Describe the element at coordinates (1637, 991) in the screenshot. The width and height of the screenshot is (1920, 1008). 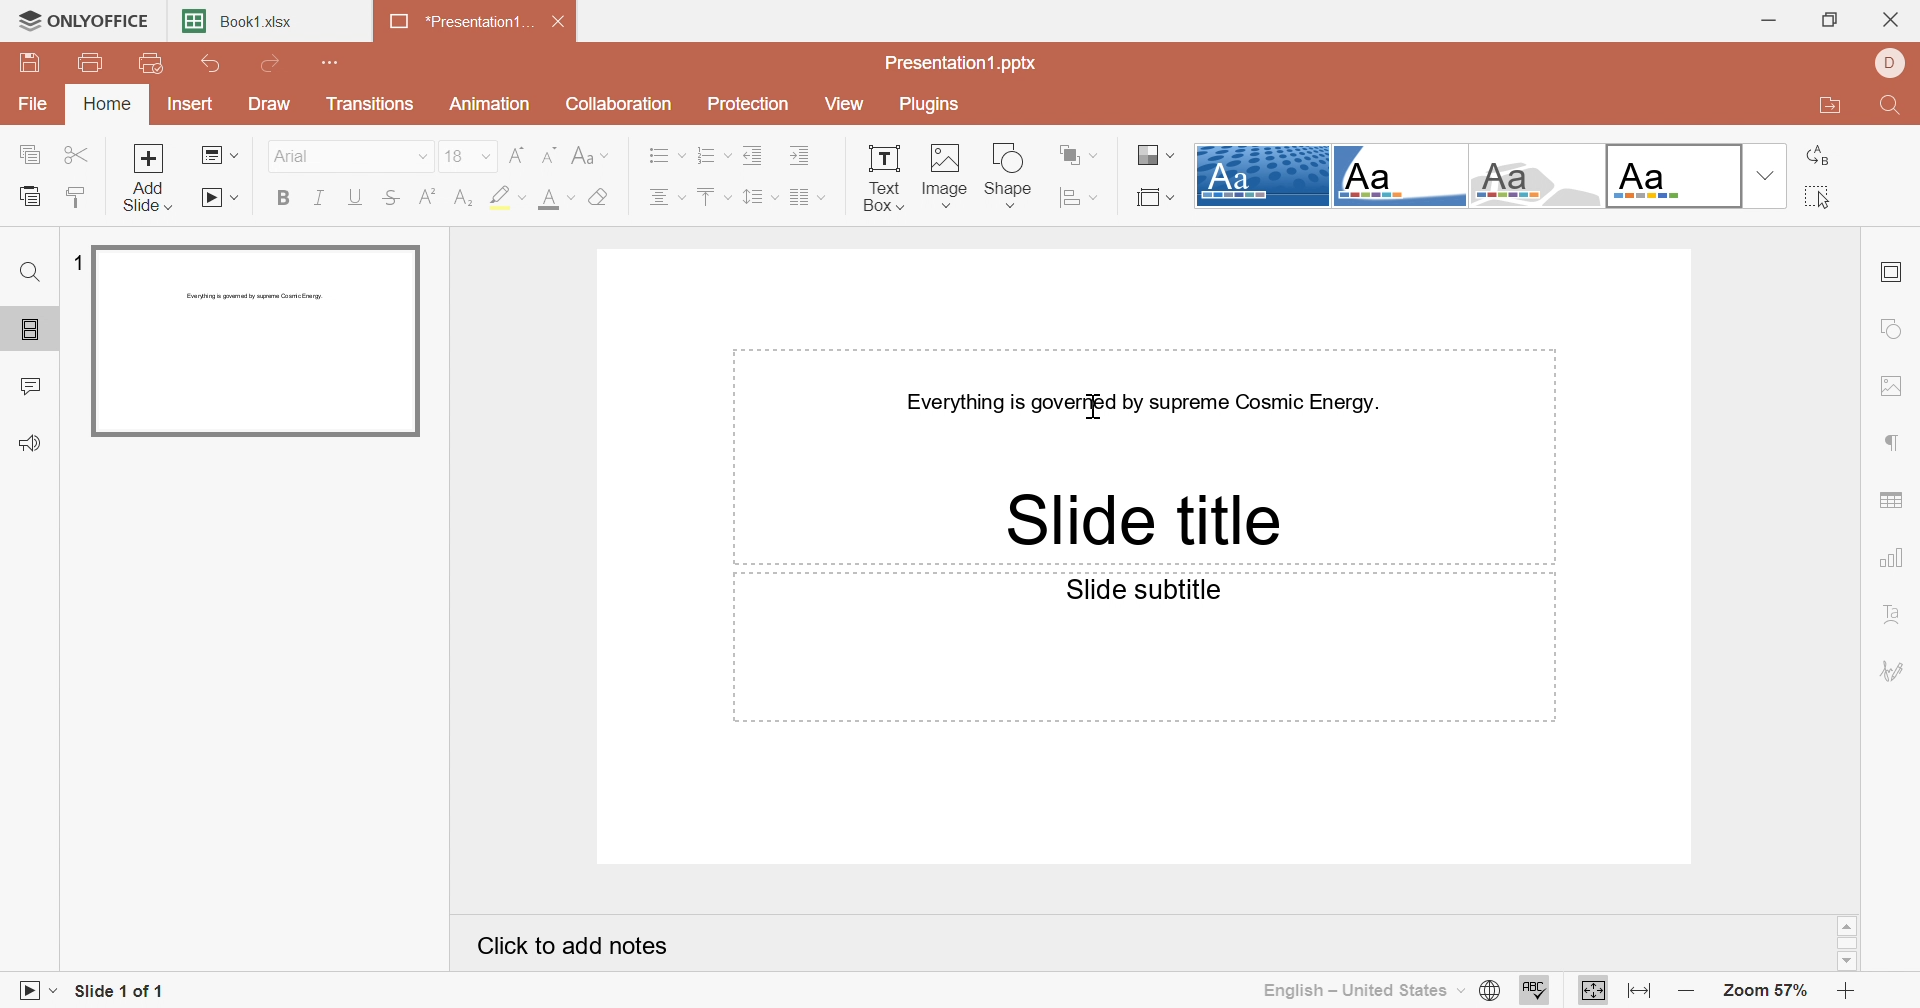
I see `Fit to width` at that location.